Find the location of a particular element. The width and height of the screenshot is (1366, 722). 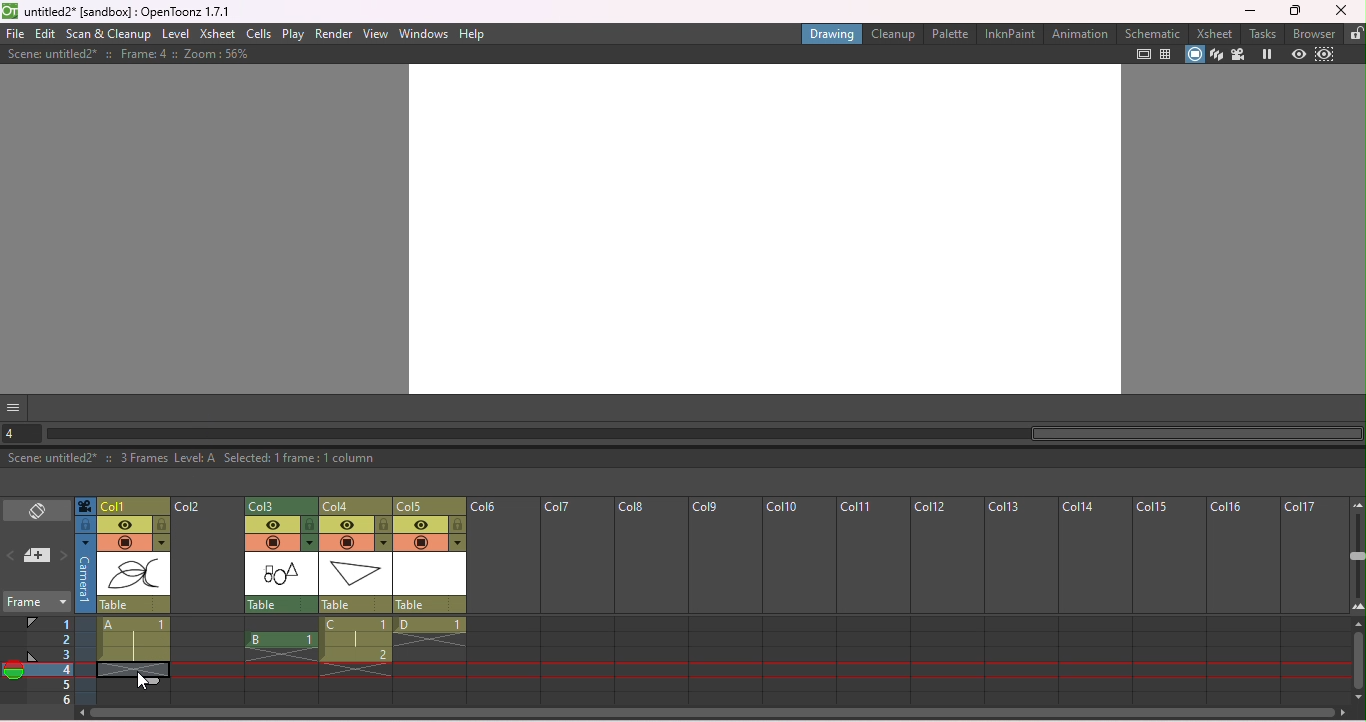

Table is located at coordinates (431, 605).